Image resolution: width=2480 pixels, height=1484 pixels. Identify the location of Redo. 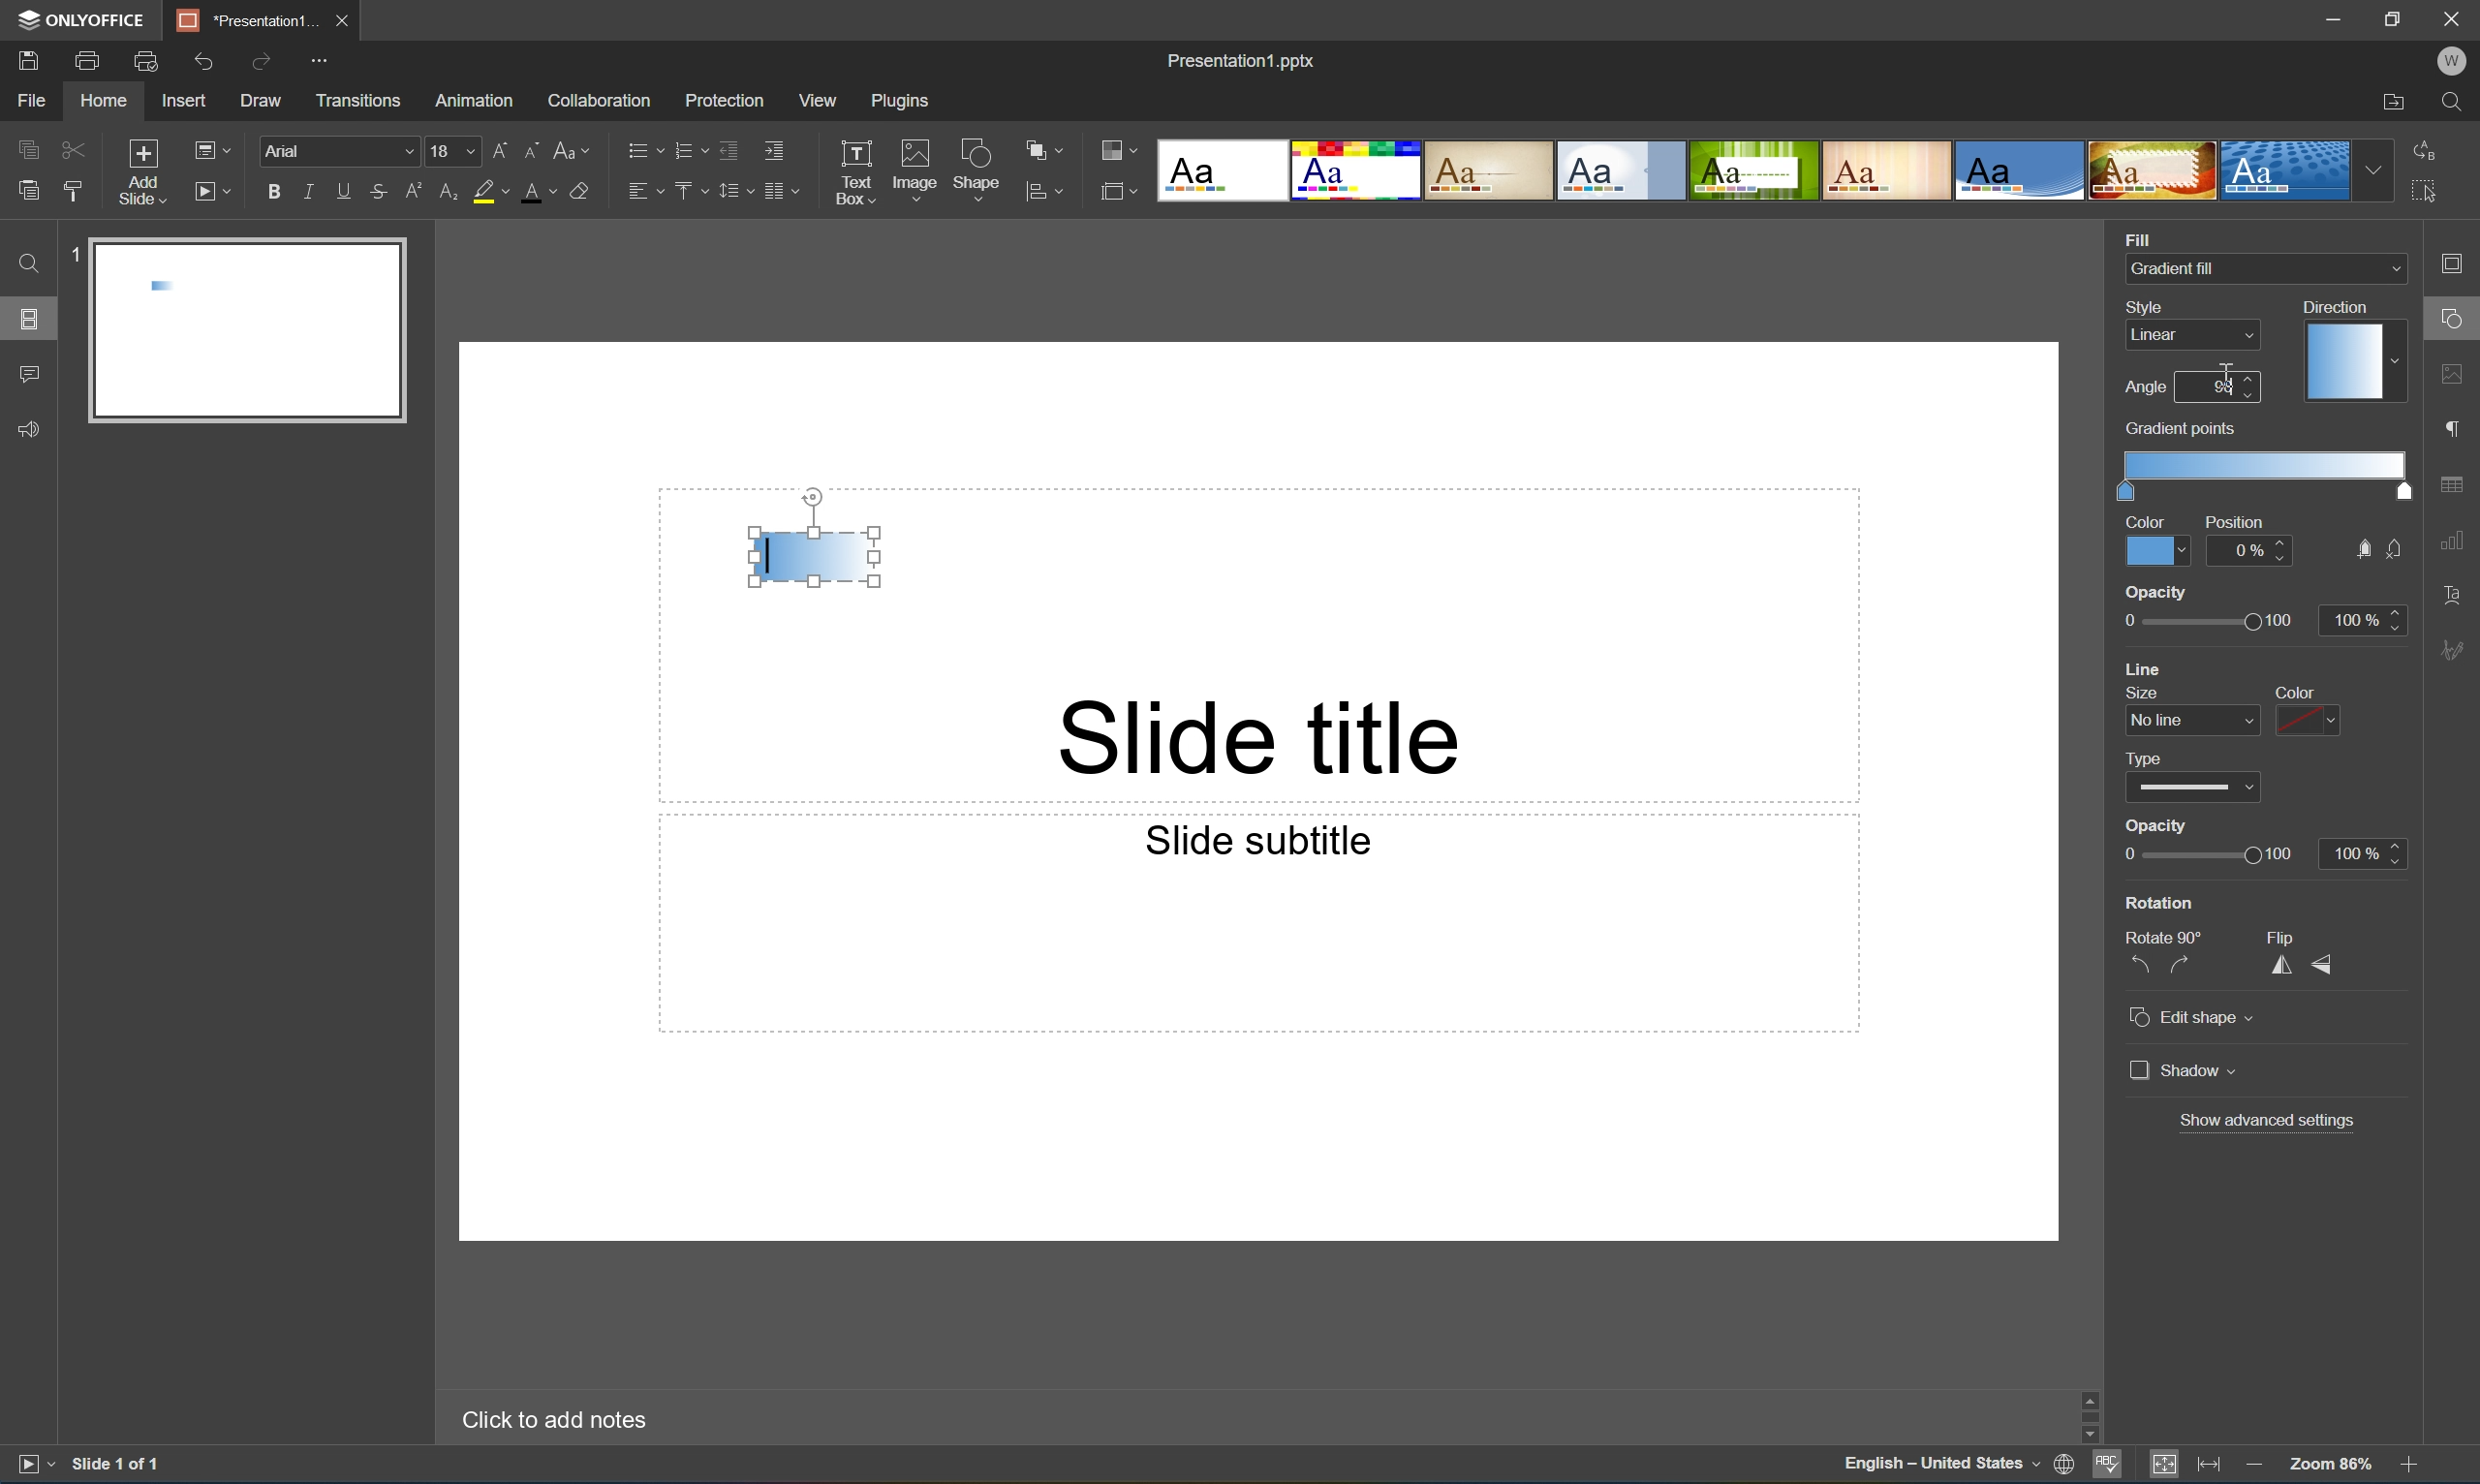
(264, 64).